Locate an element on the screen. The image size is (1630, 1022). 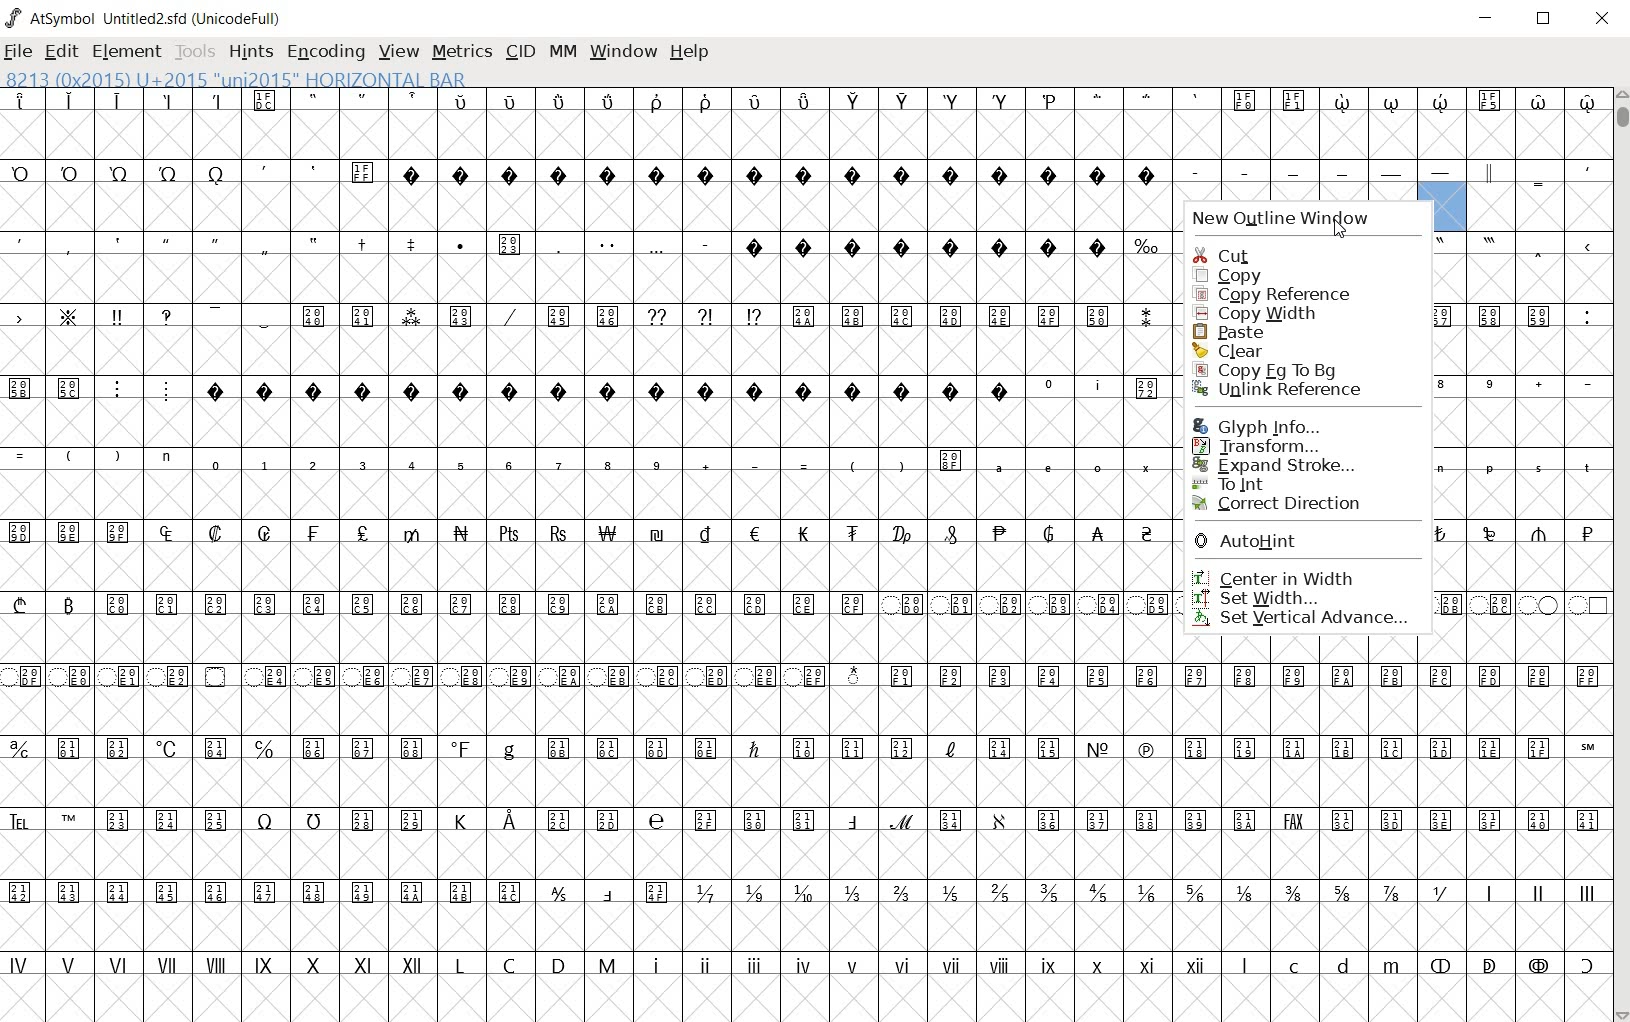
copy is located at coordinates (1278, 277).